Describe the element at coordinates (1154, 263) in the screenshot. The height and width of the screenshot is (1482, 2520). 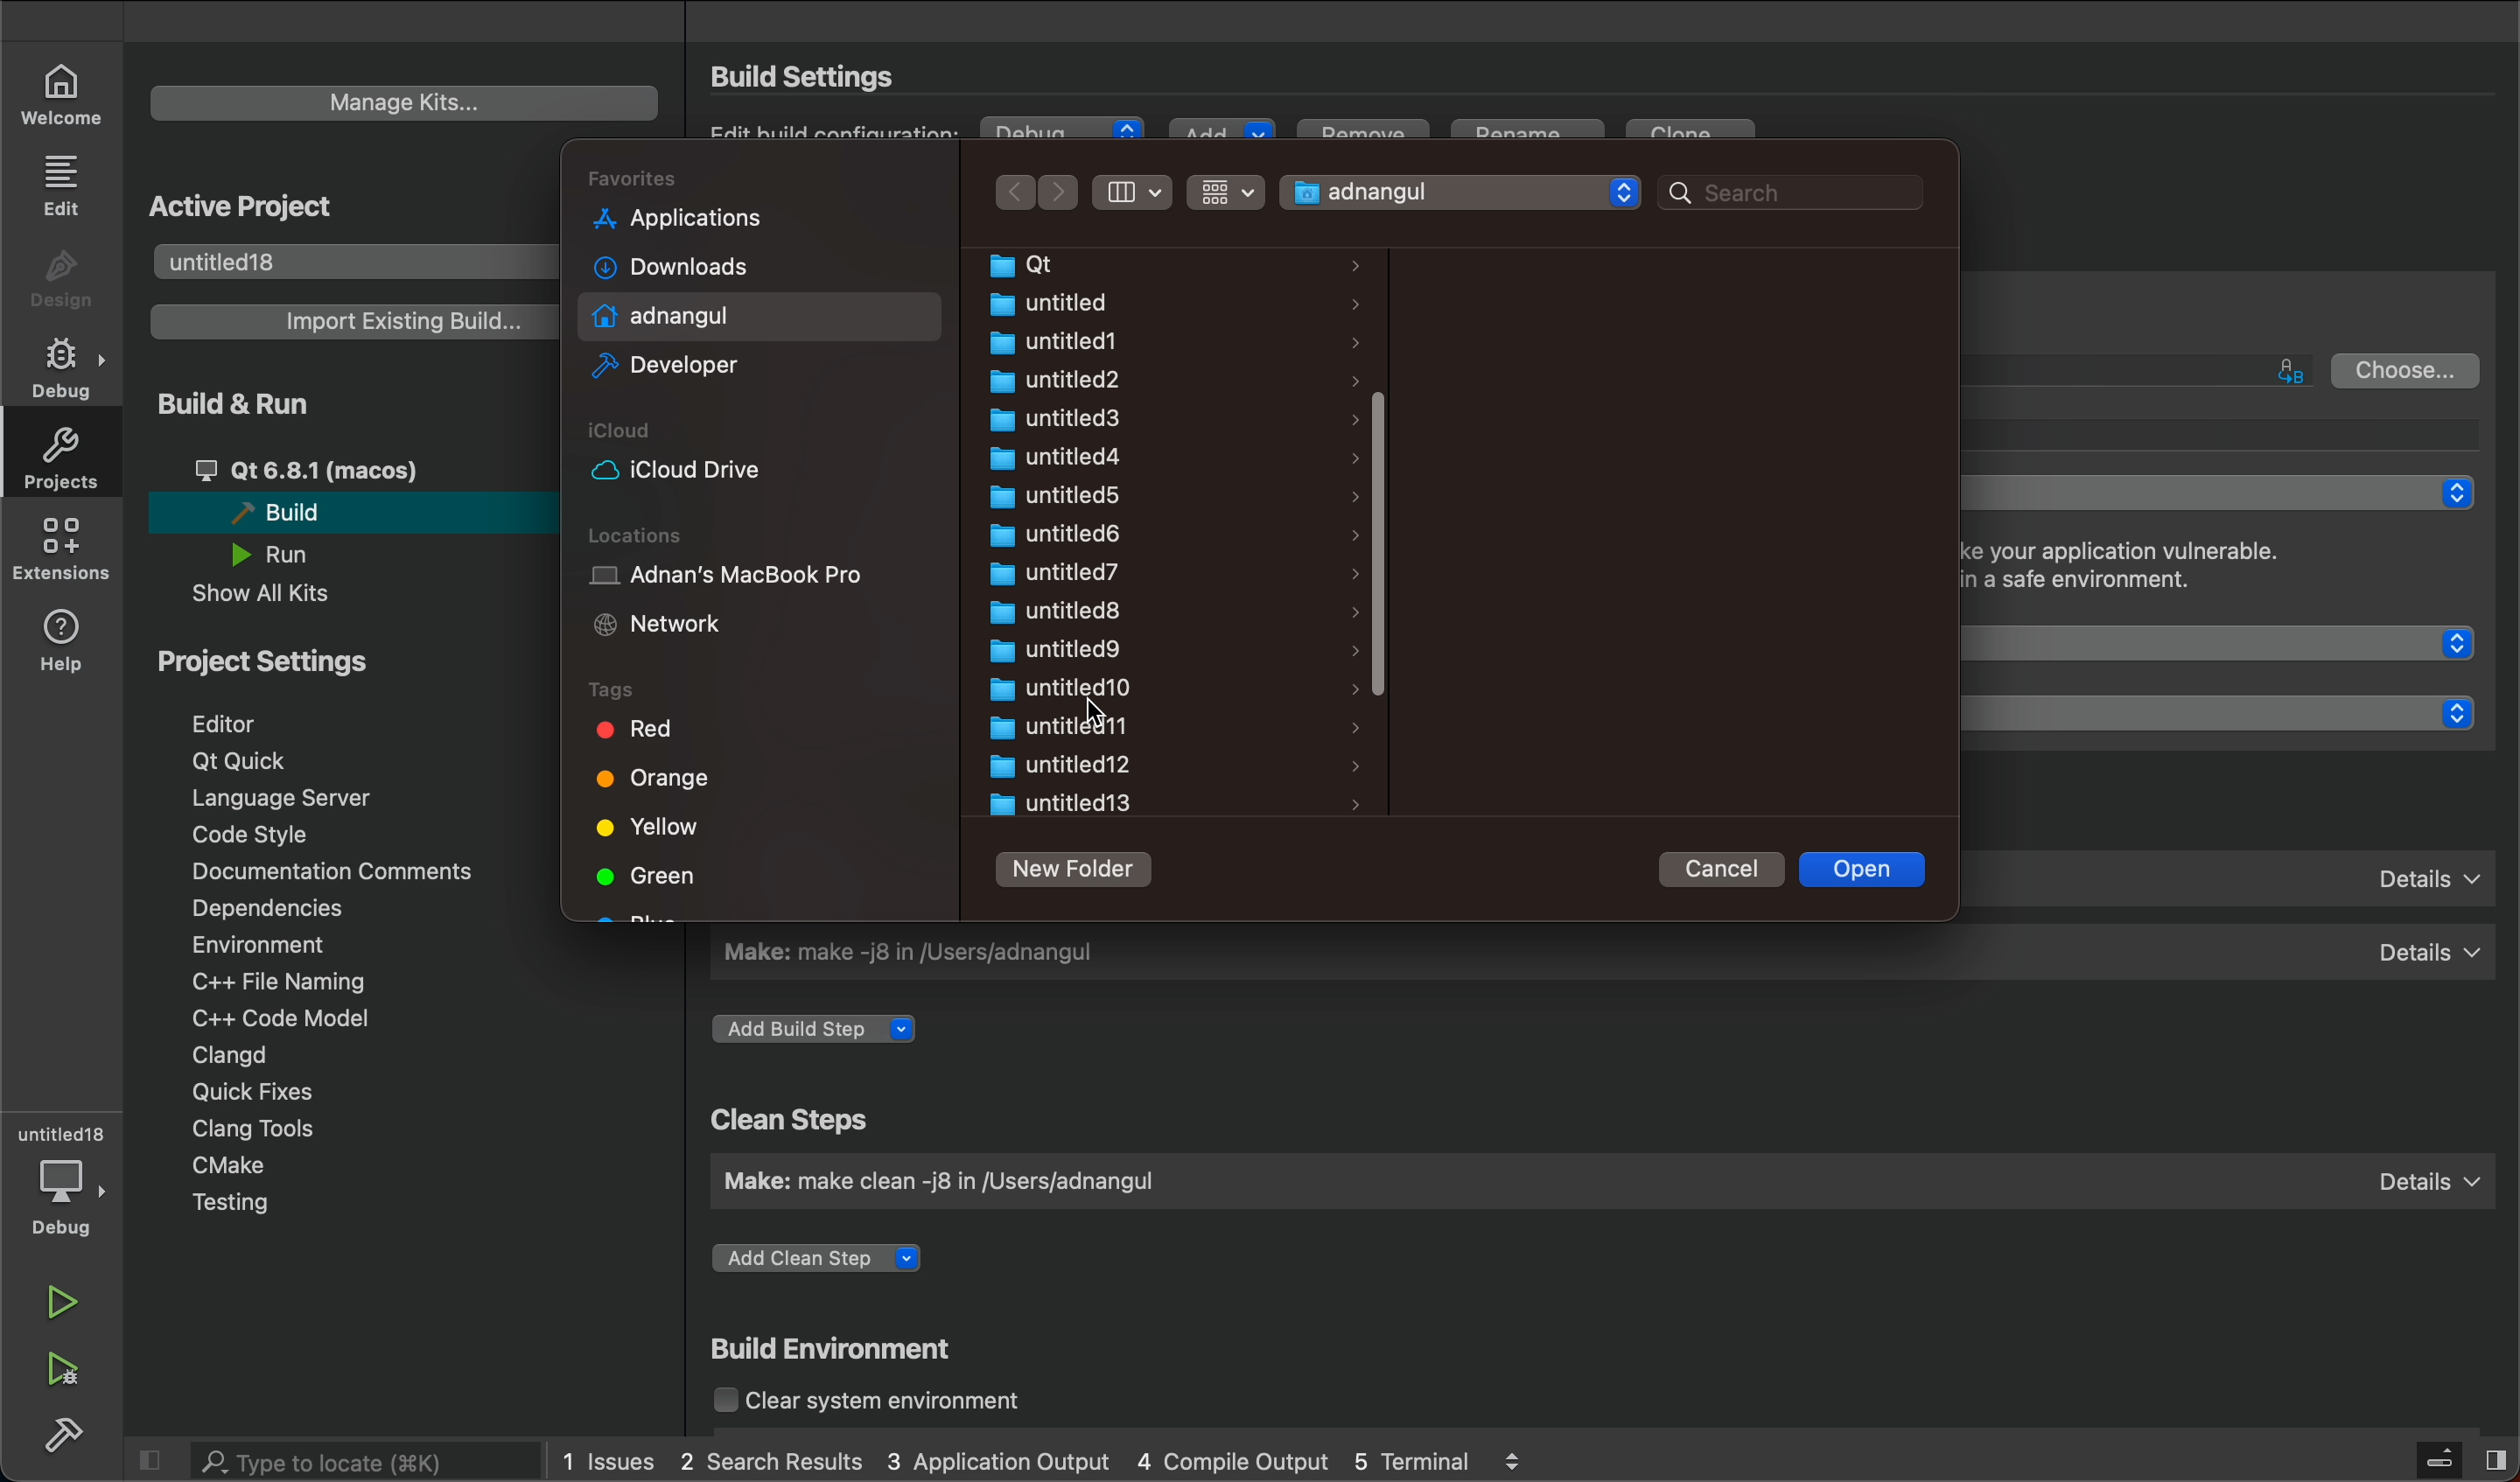
I see `Qt` at that location.